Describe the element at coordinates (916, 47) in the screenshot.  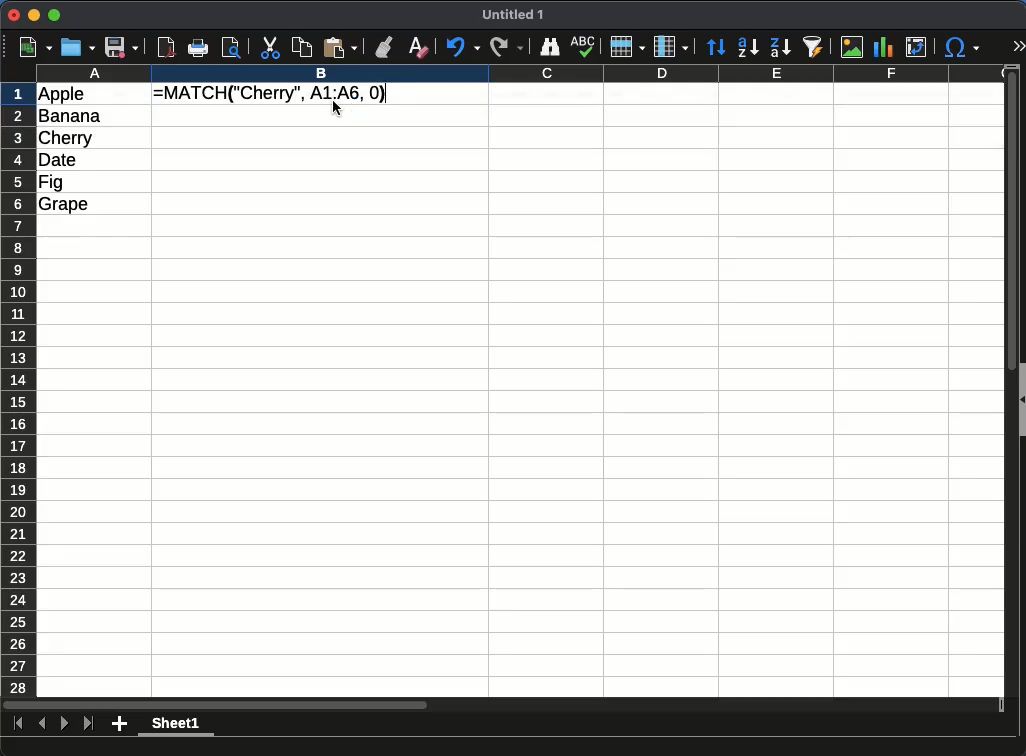
I see `pivot table` at that location.